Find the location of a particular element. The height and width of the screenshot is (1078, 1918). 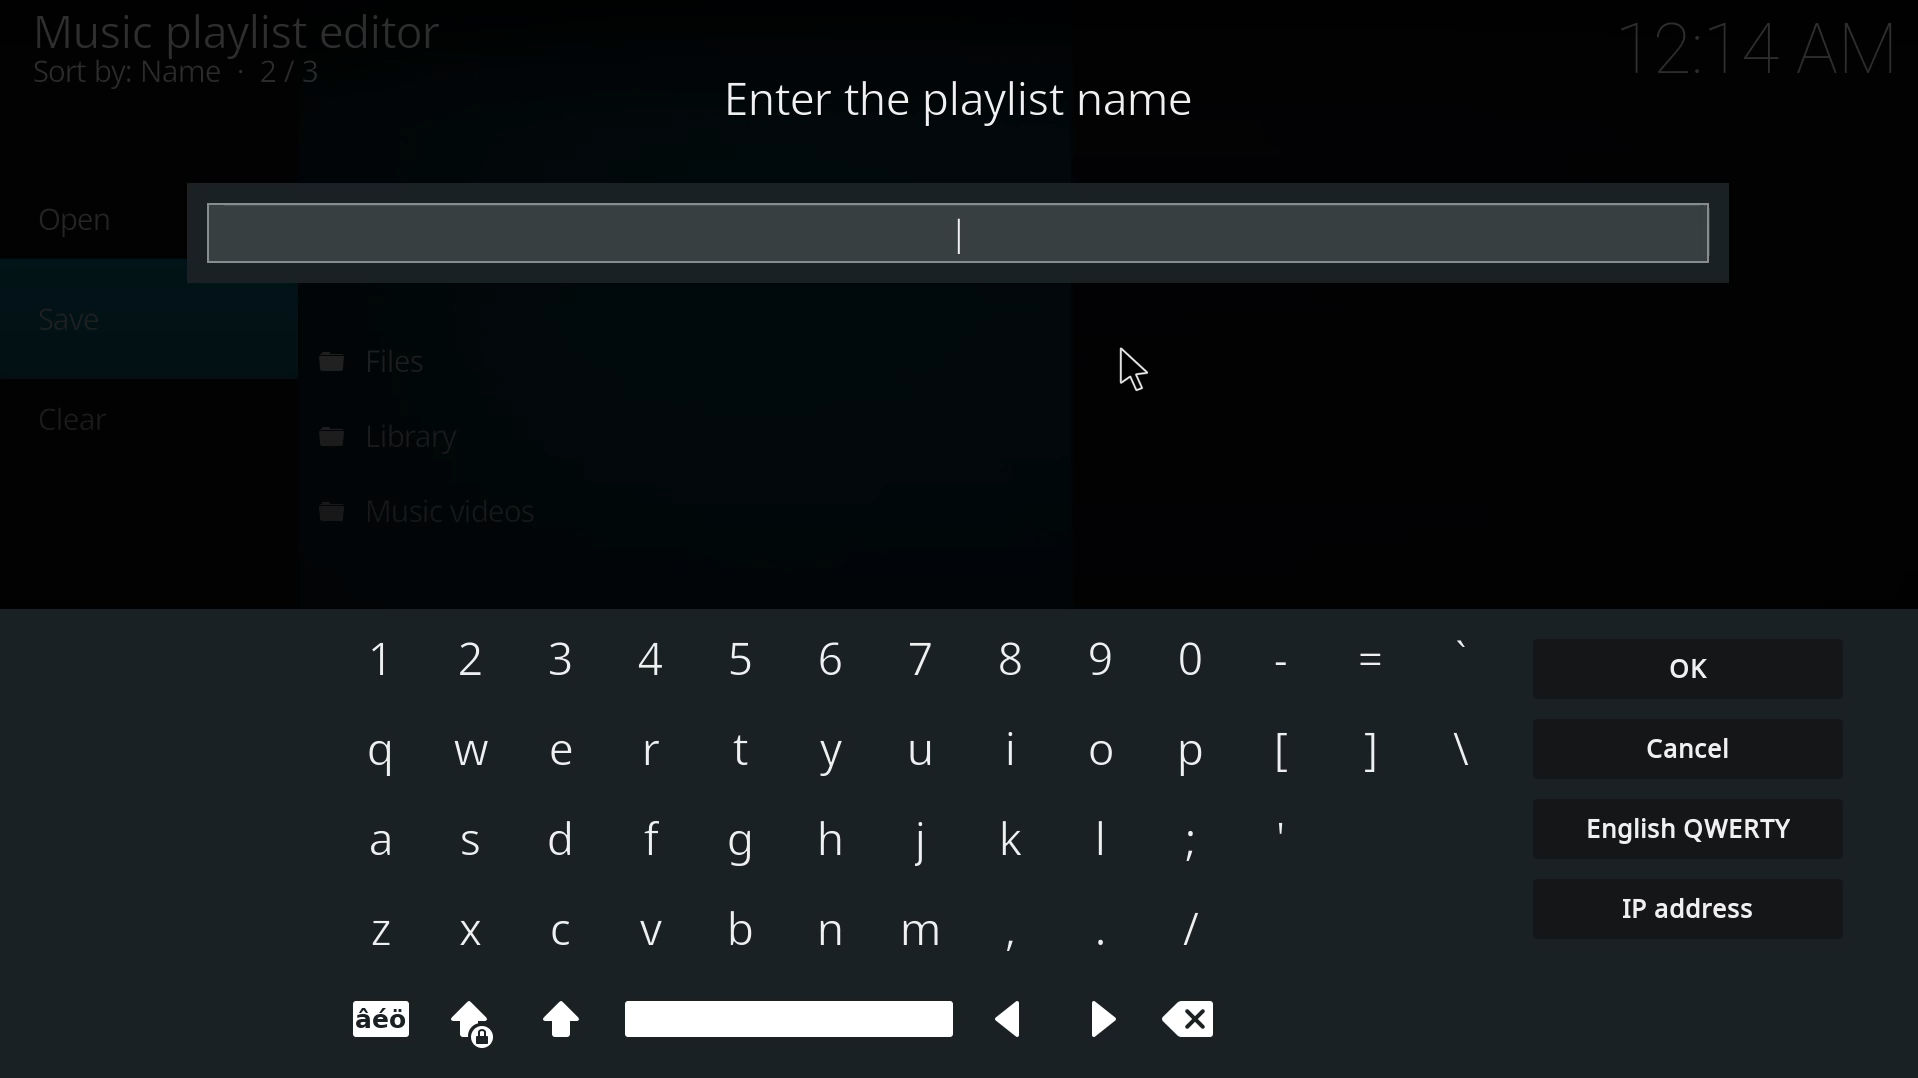

cancel is located at coordinates (1687, 746).